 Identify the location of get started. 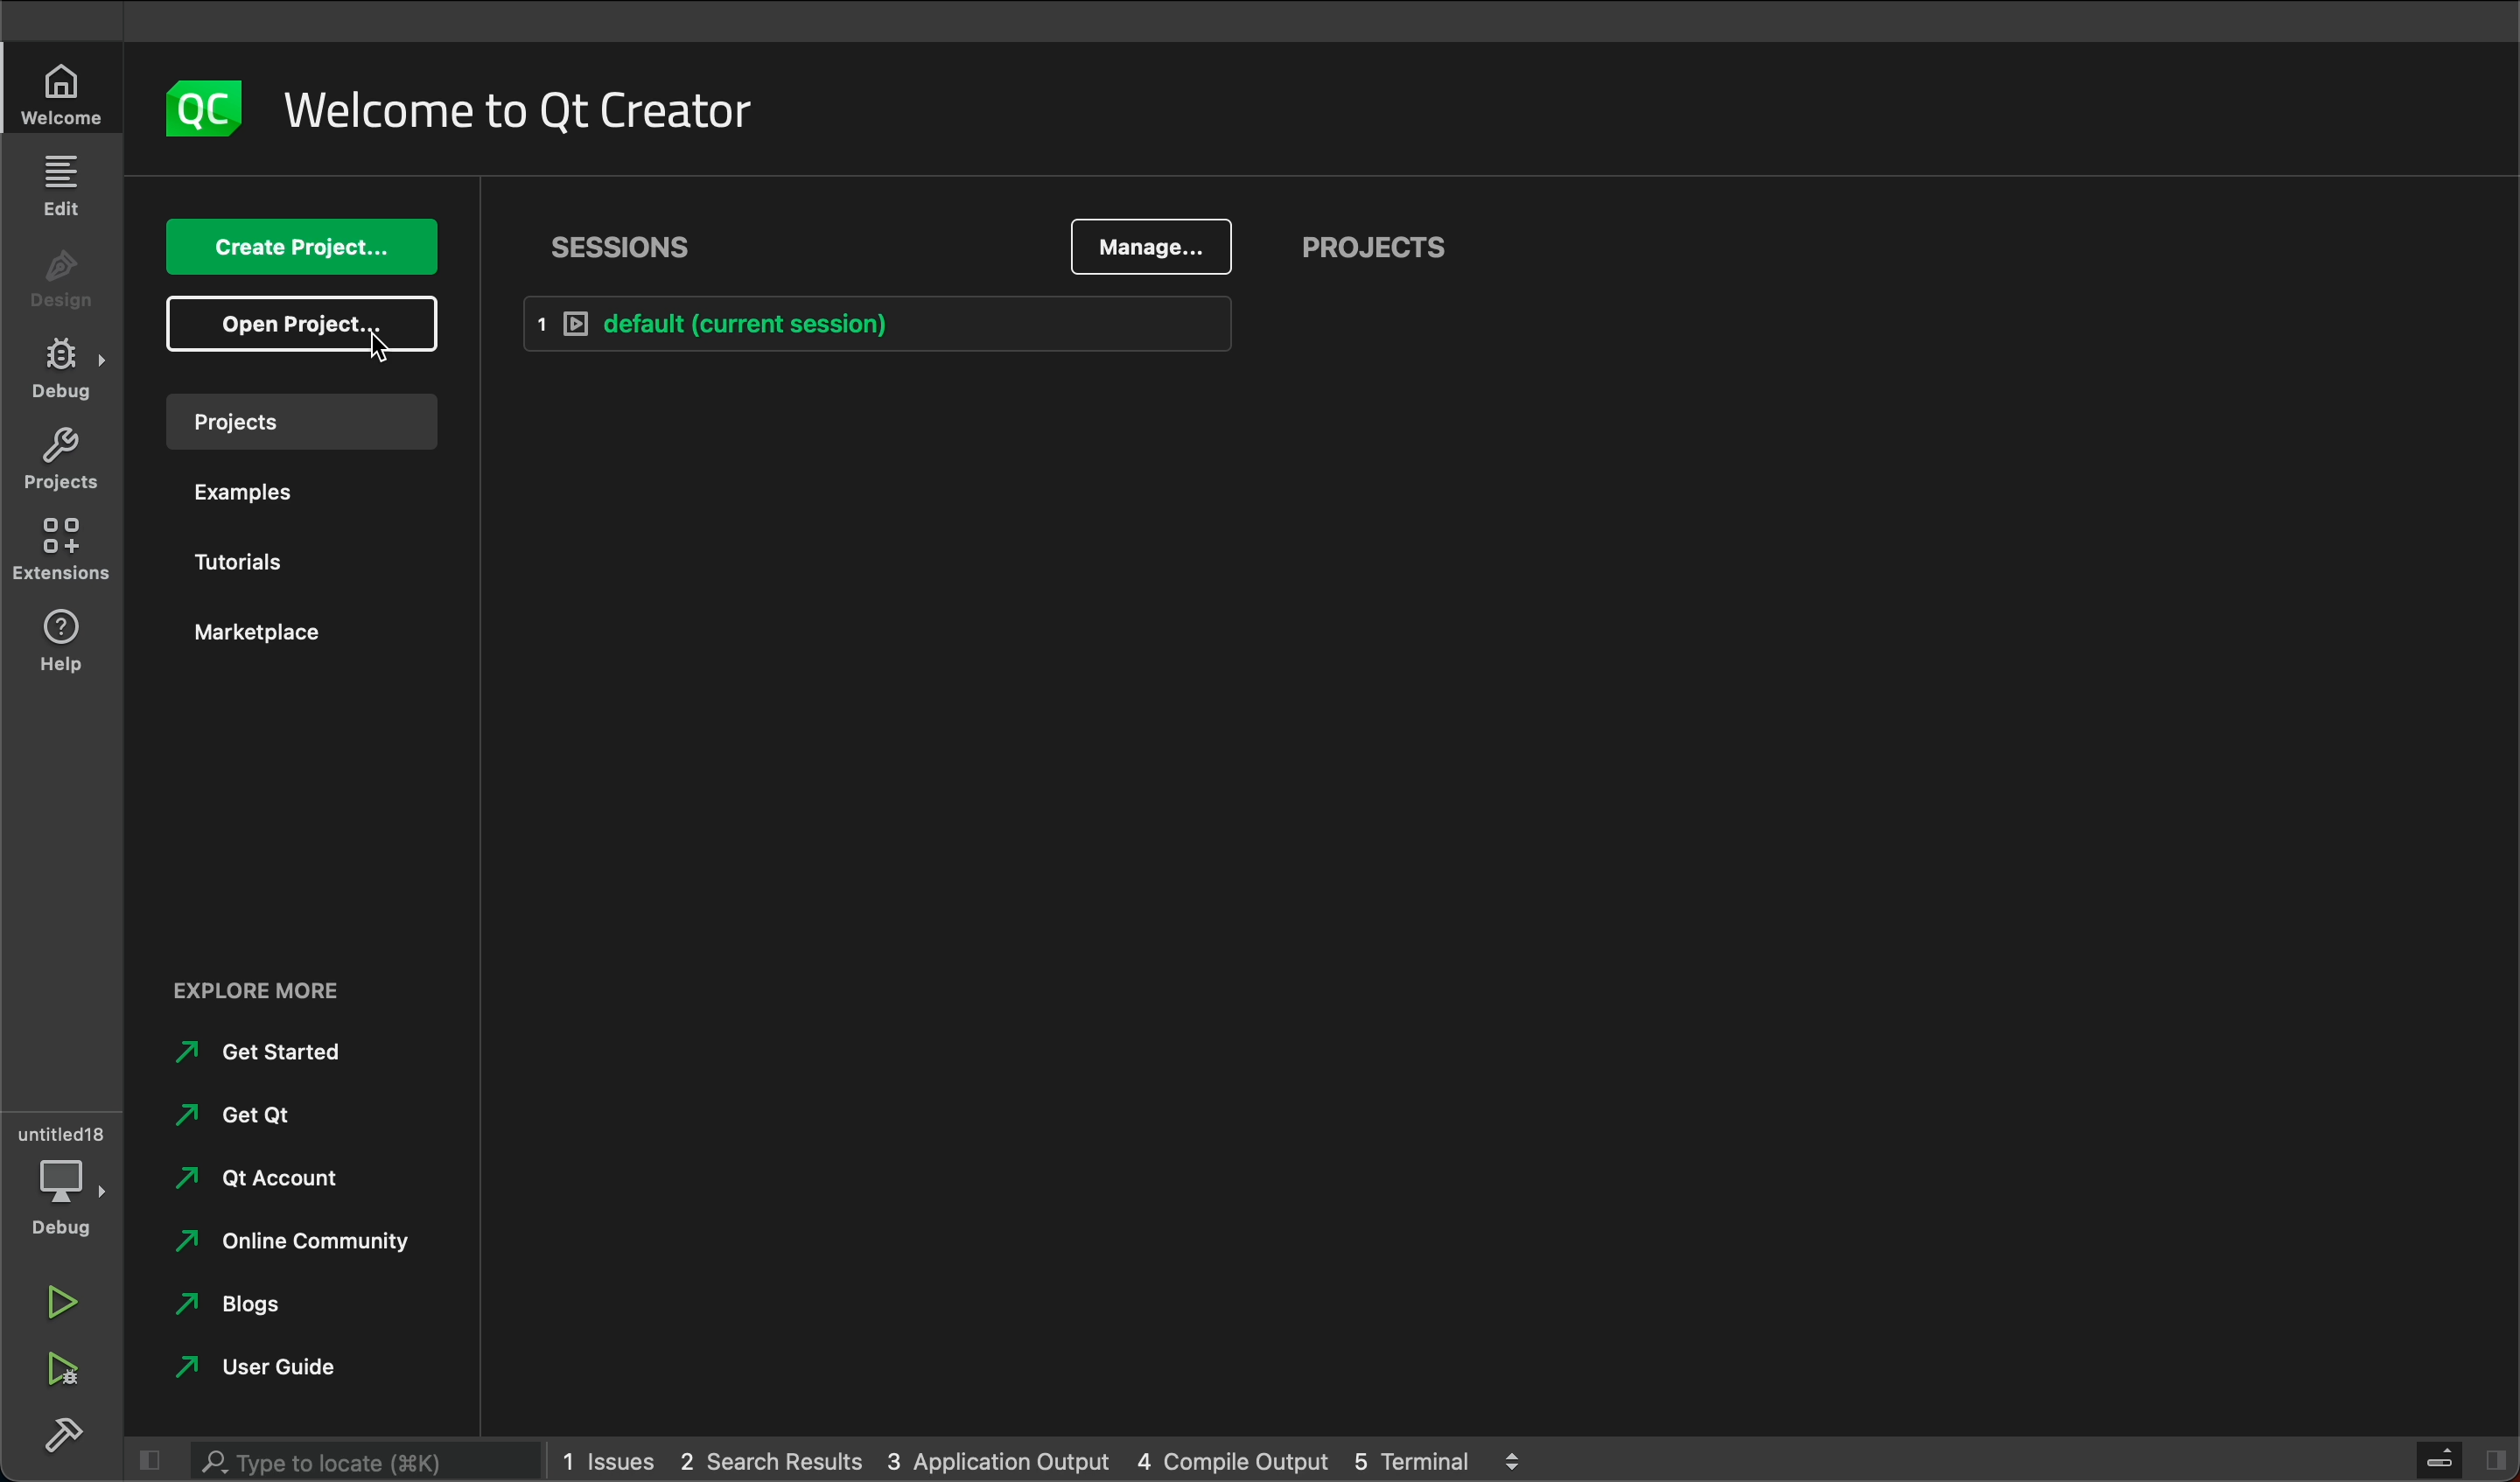
(284, 1052).